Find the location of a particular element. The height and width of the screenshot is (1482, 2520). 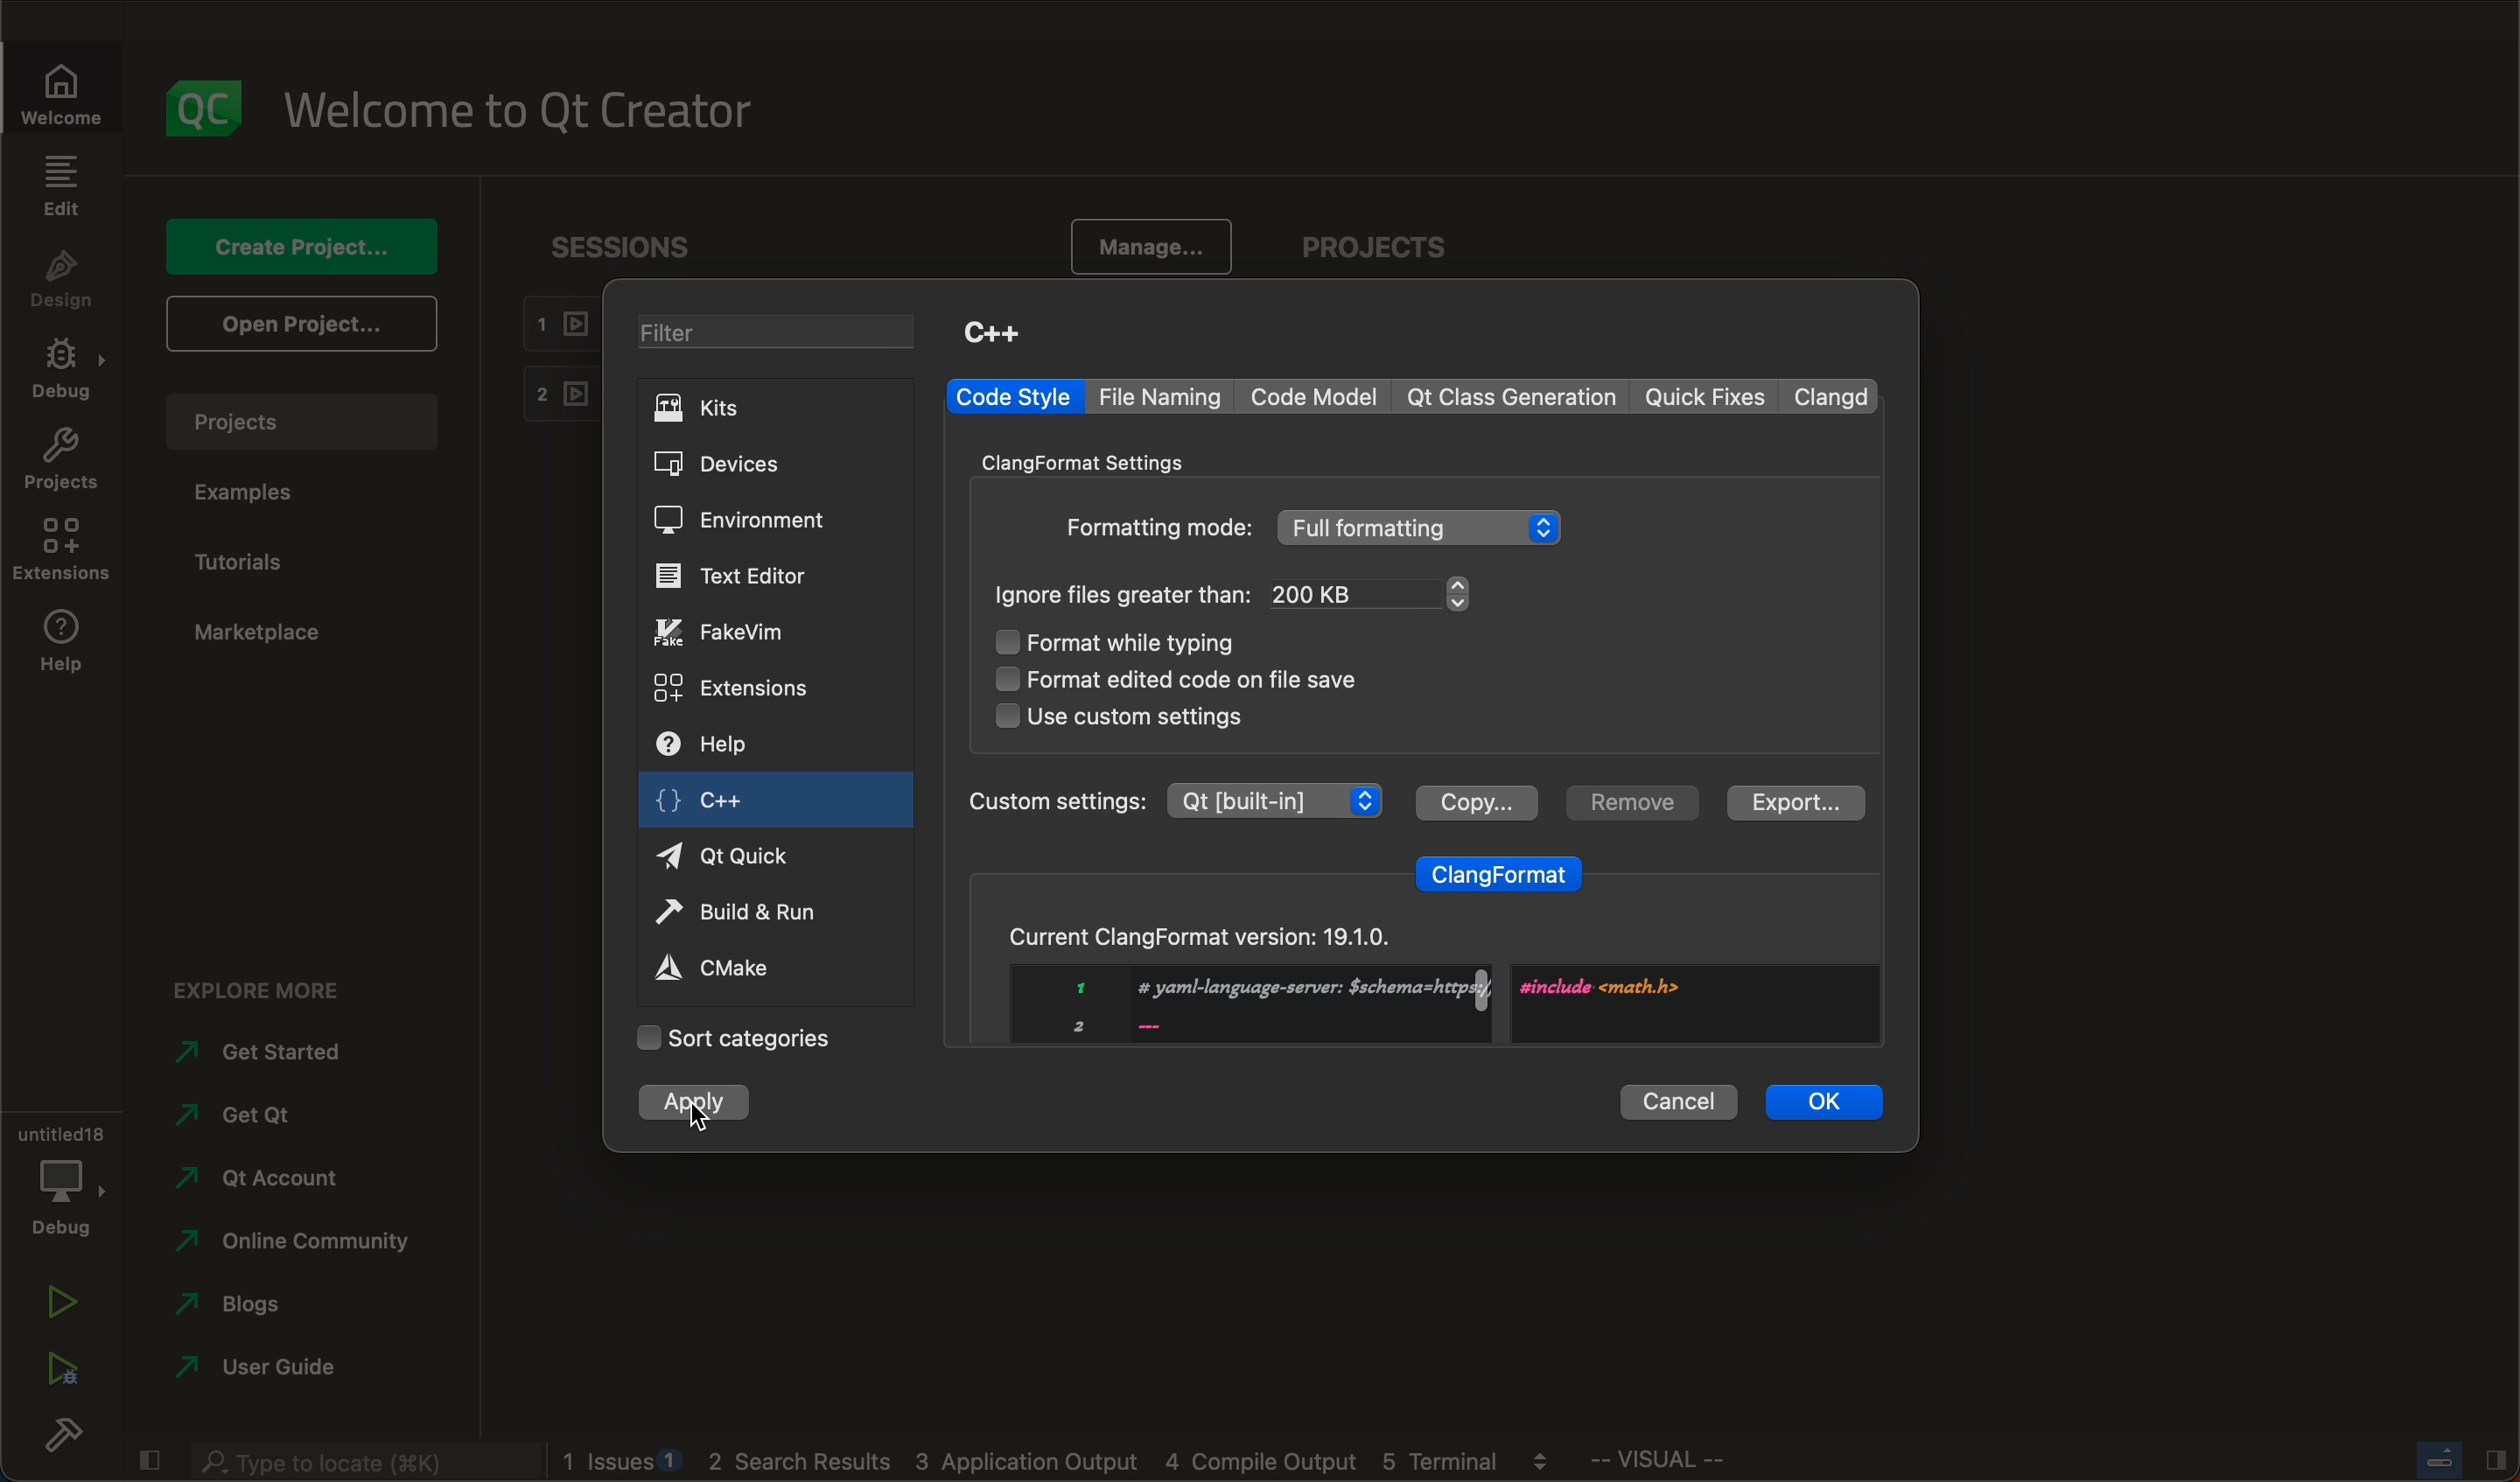

run is located at coordinates (60, 1305).